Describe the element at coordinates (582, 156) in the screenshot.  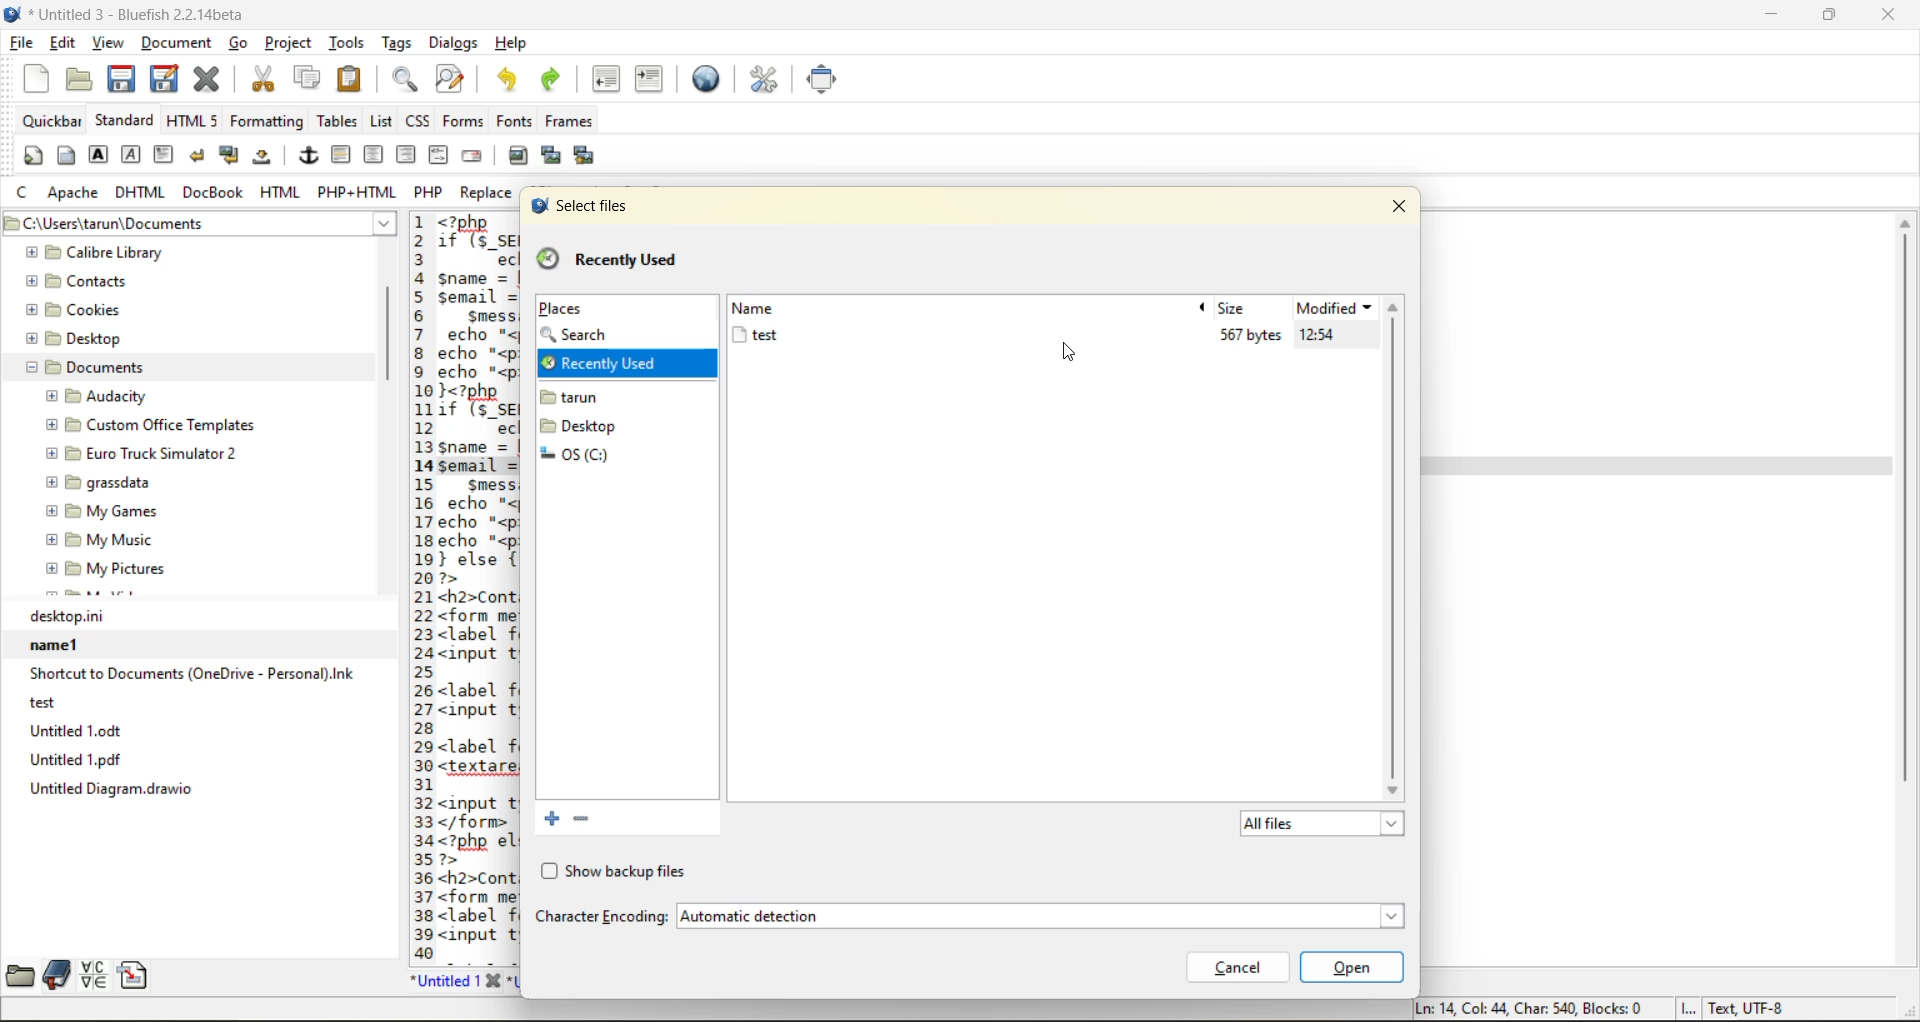
I see `multi thumbnail` at that location.